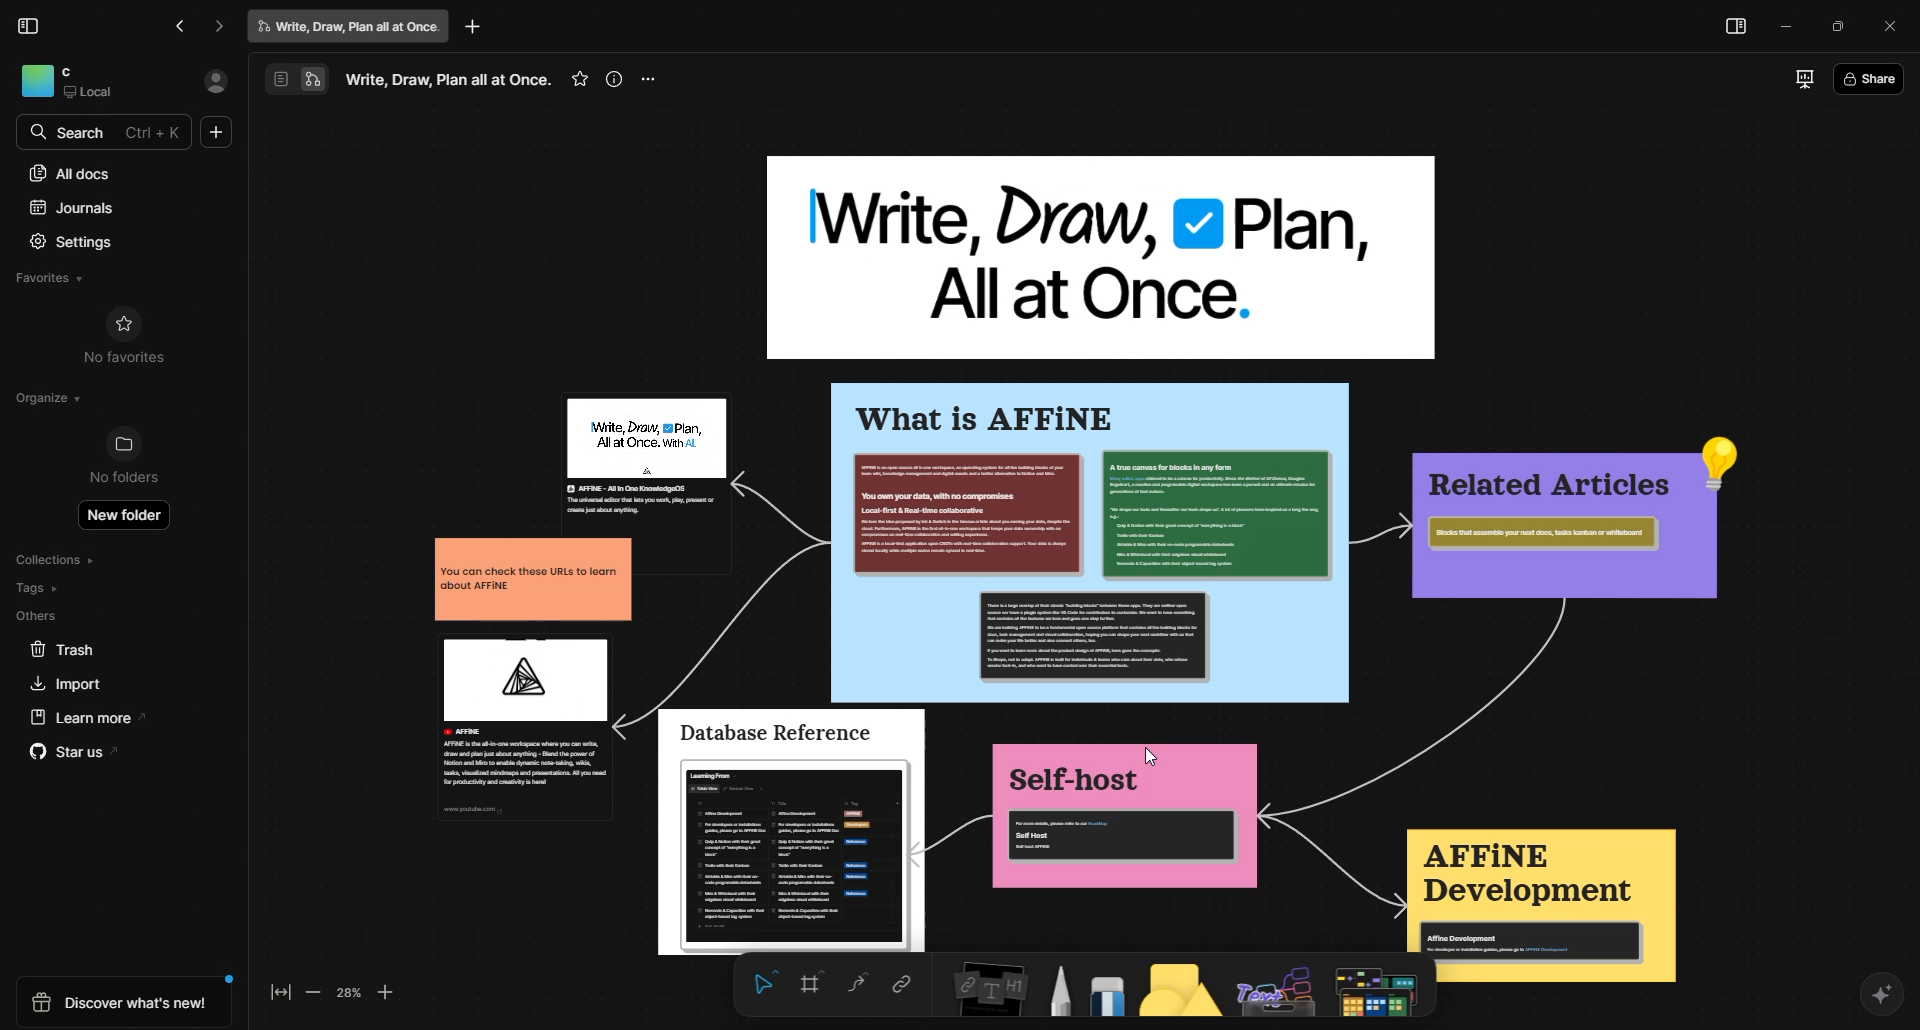 This screenshot has height=1030, width=1920. Describe the element at coordinates (78, 240) in the screenshot. I see `settings` at that location.